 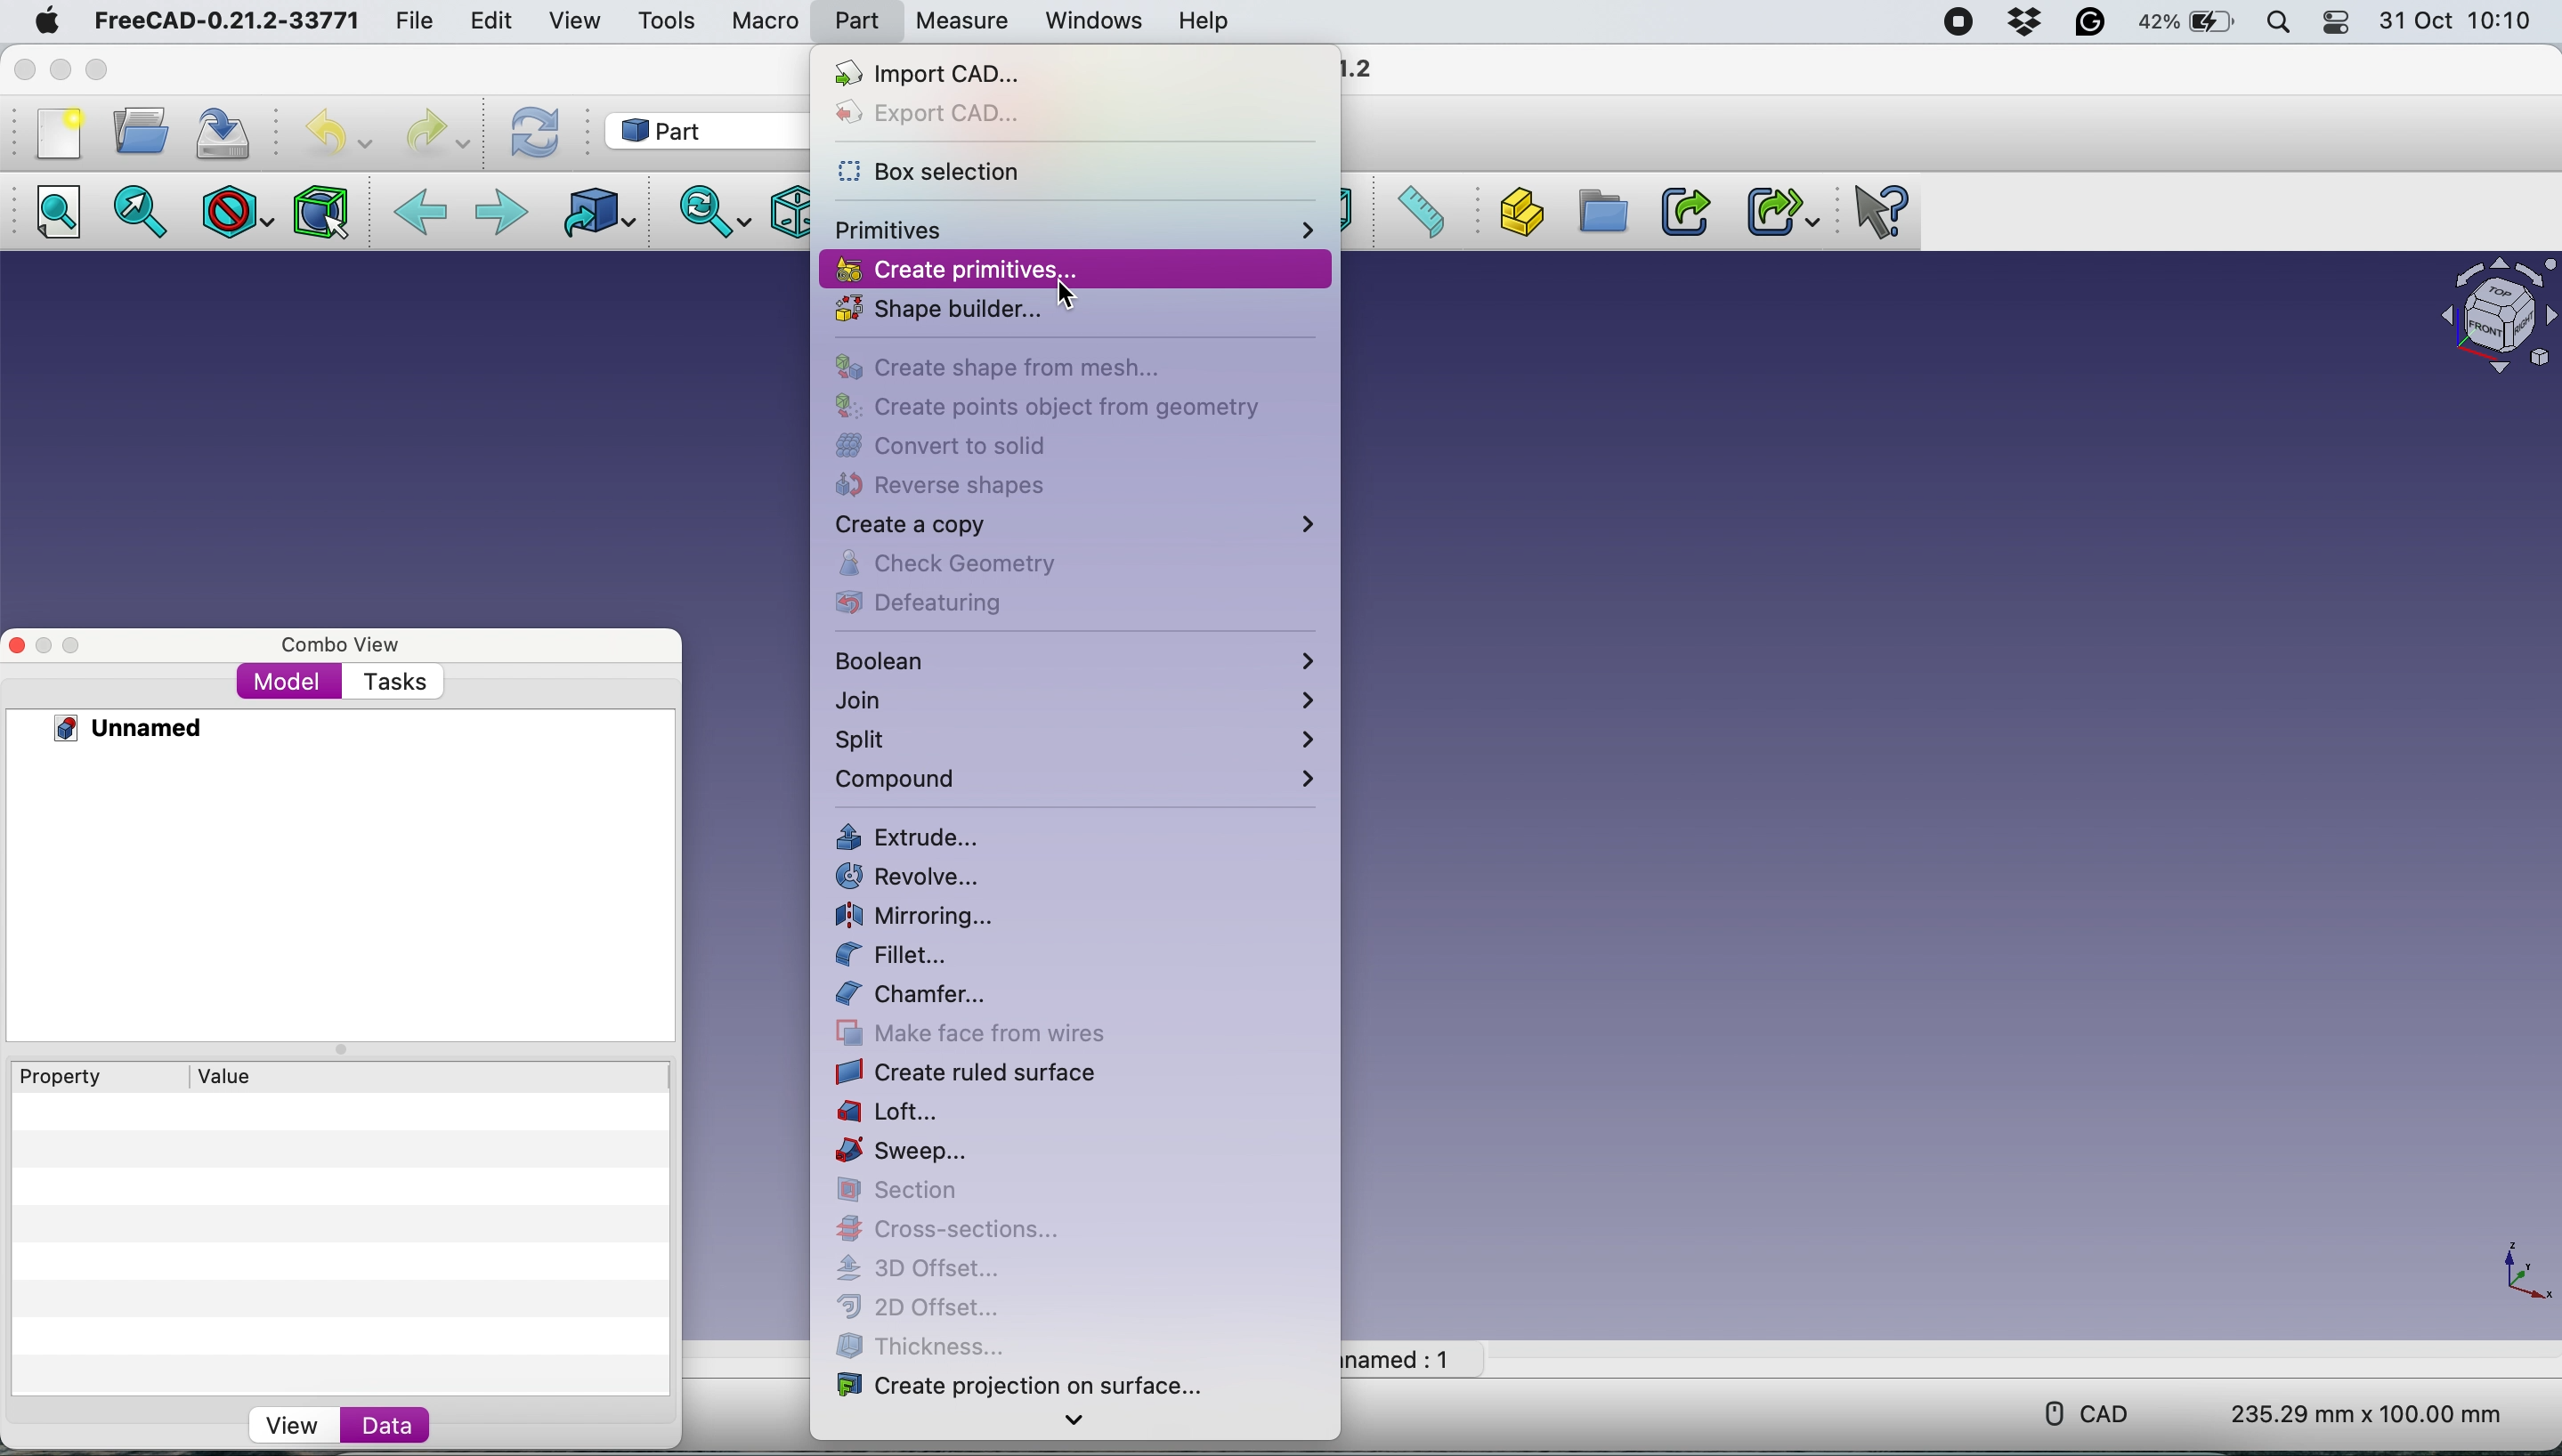 I want to click on Left, so click(x=1347, y=212).